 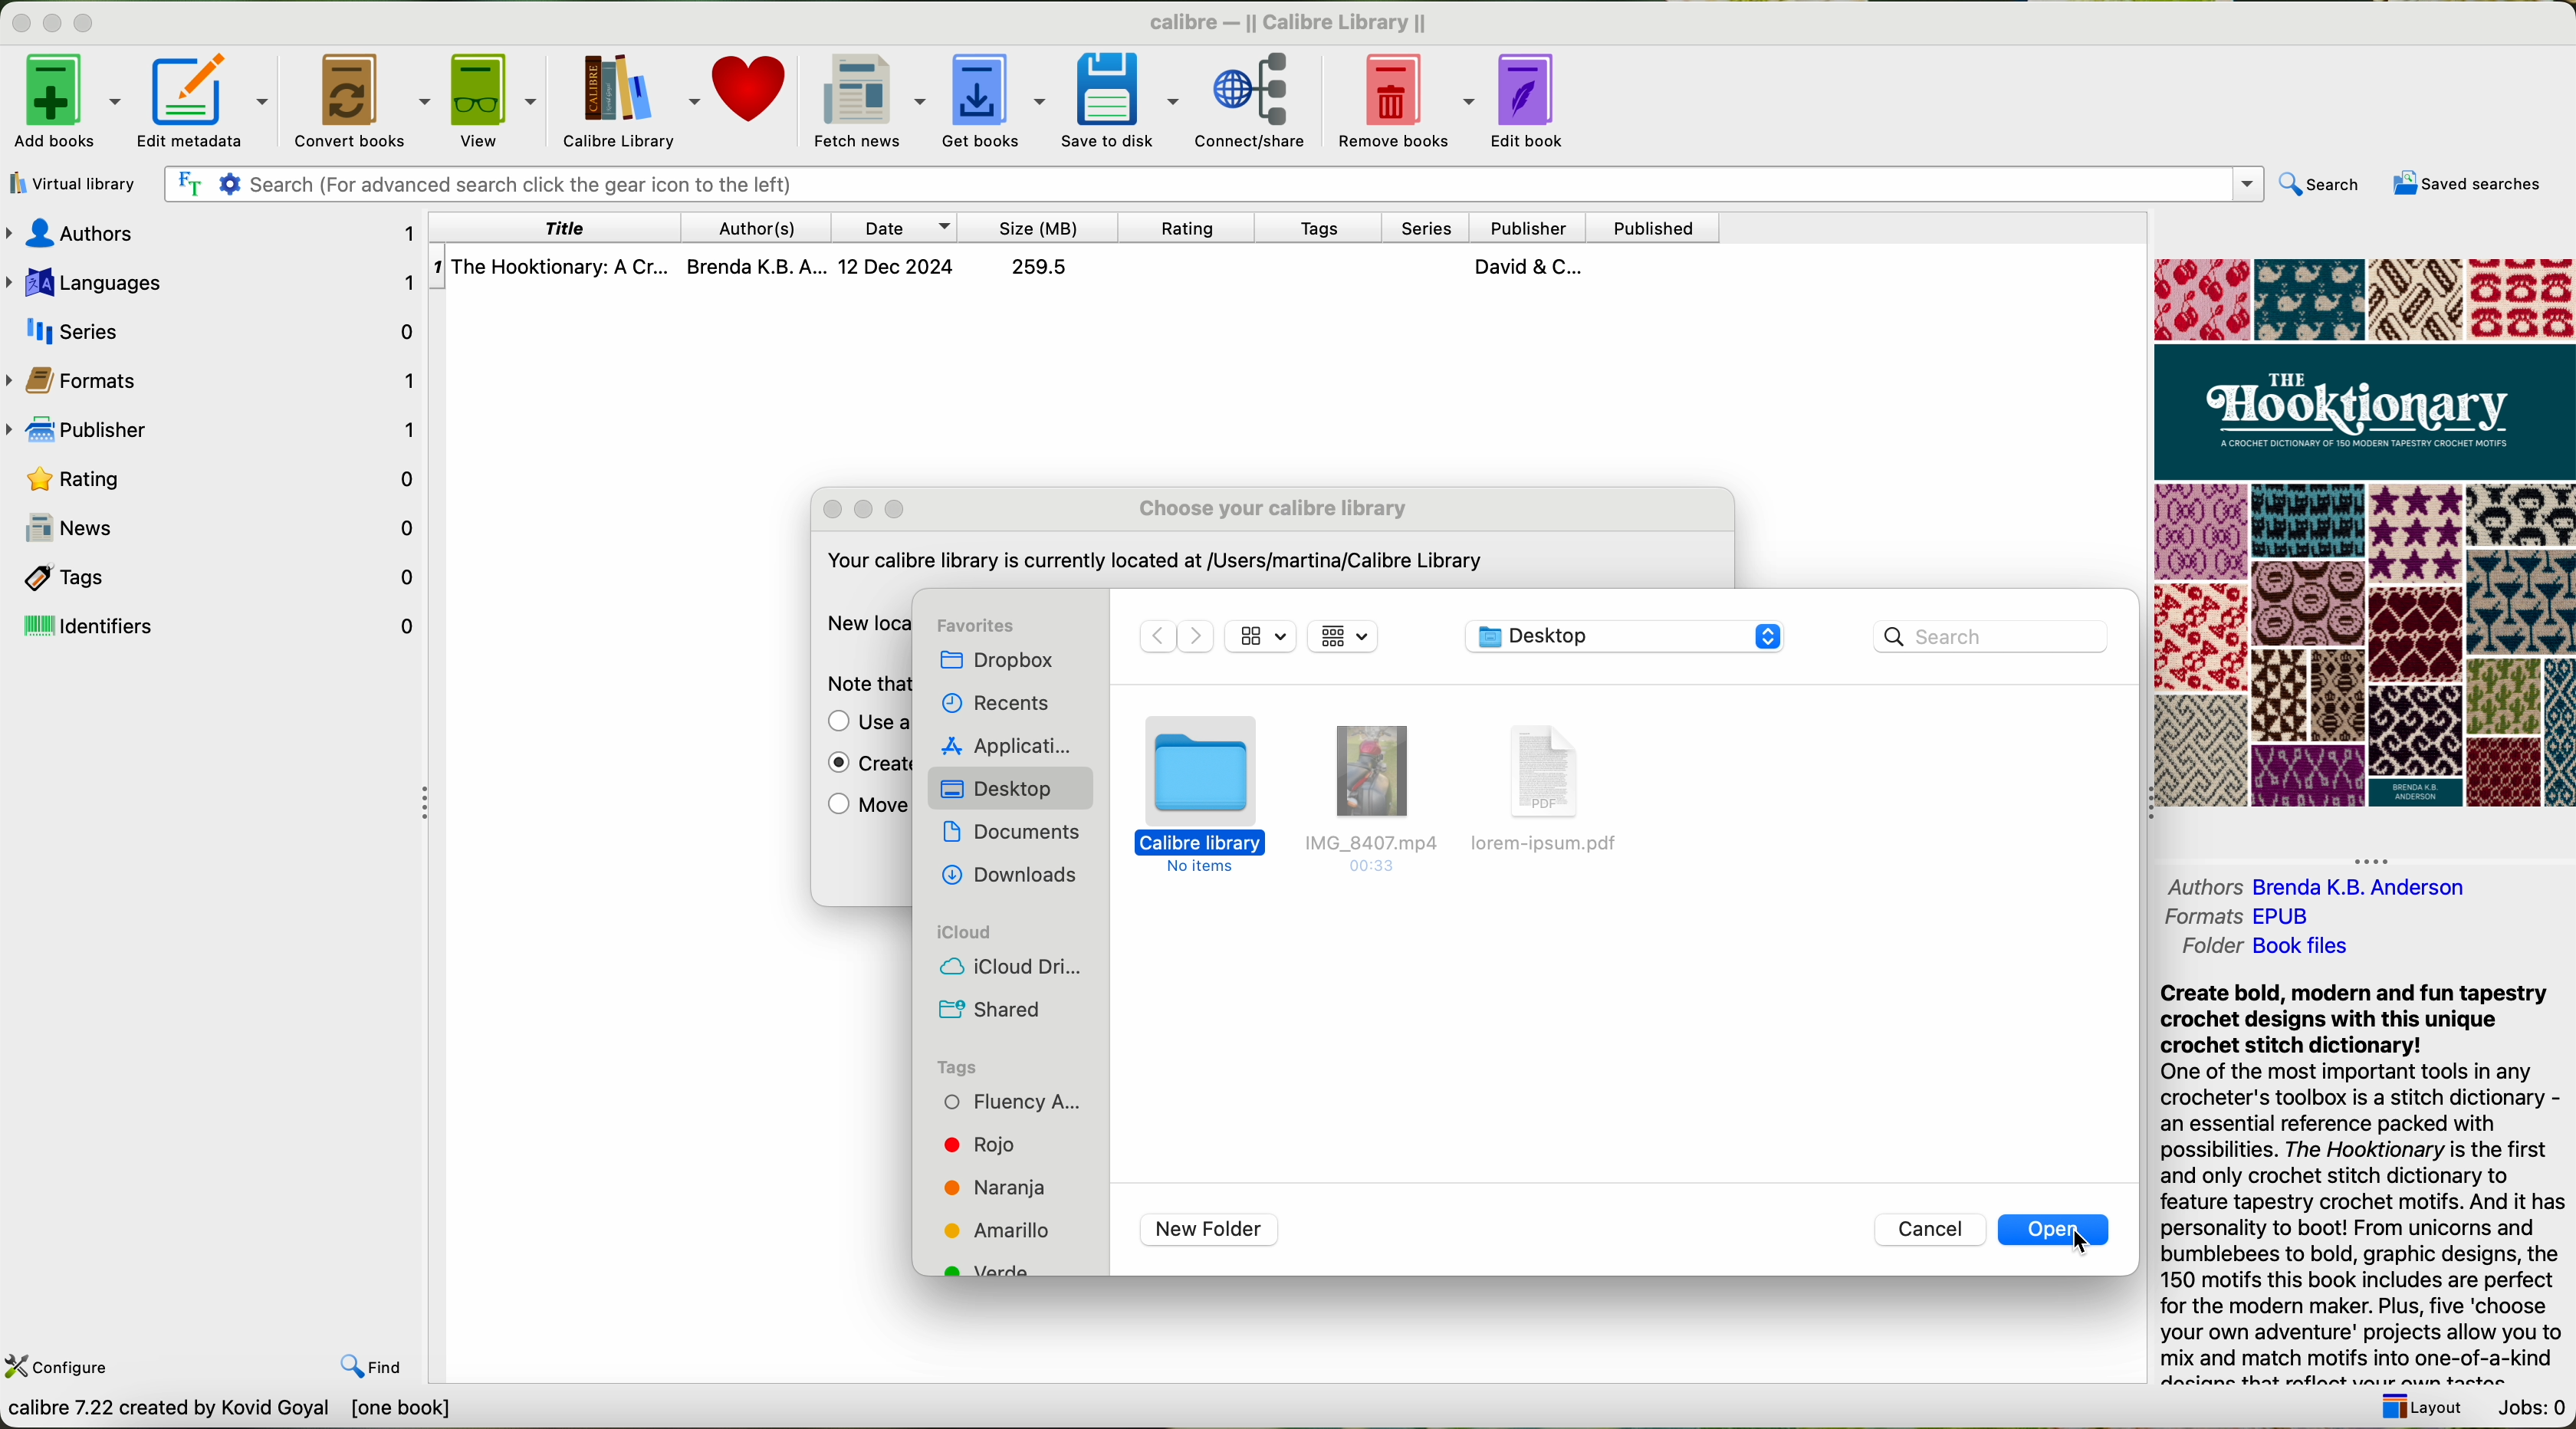 I want to click on publisher, so click(x=1528, y=226).